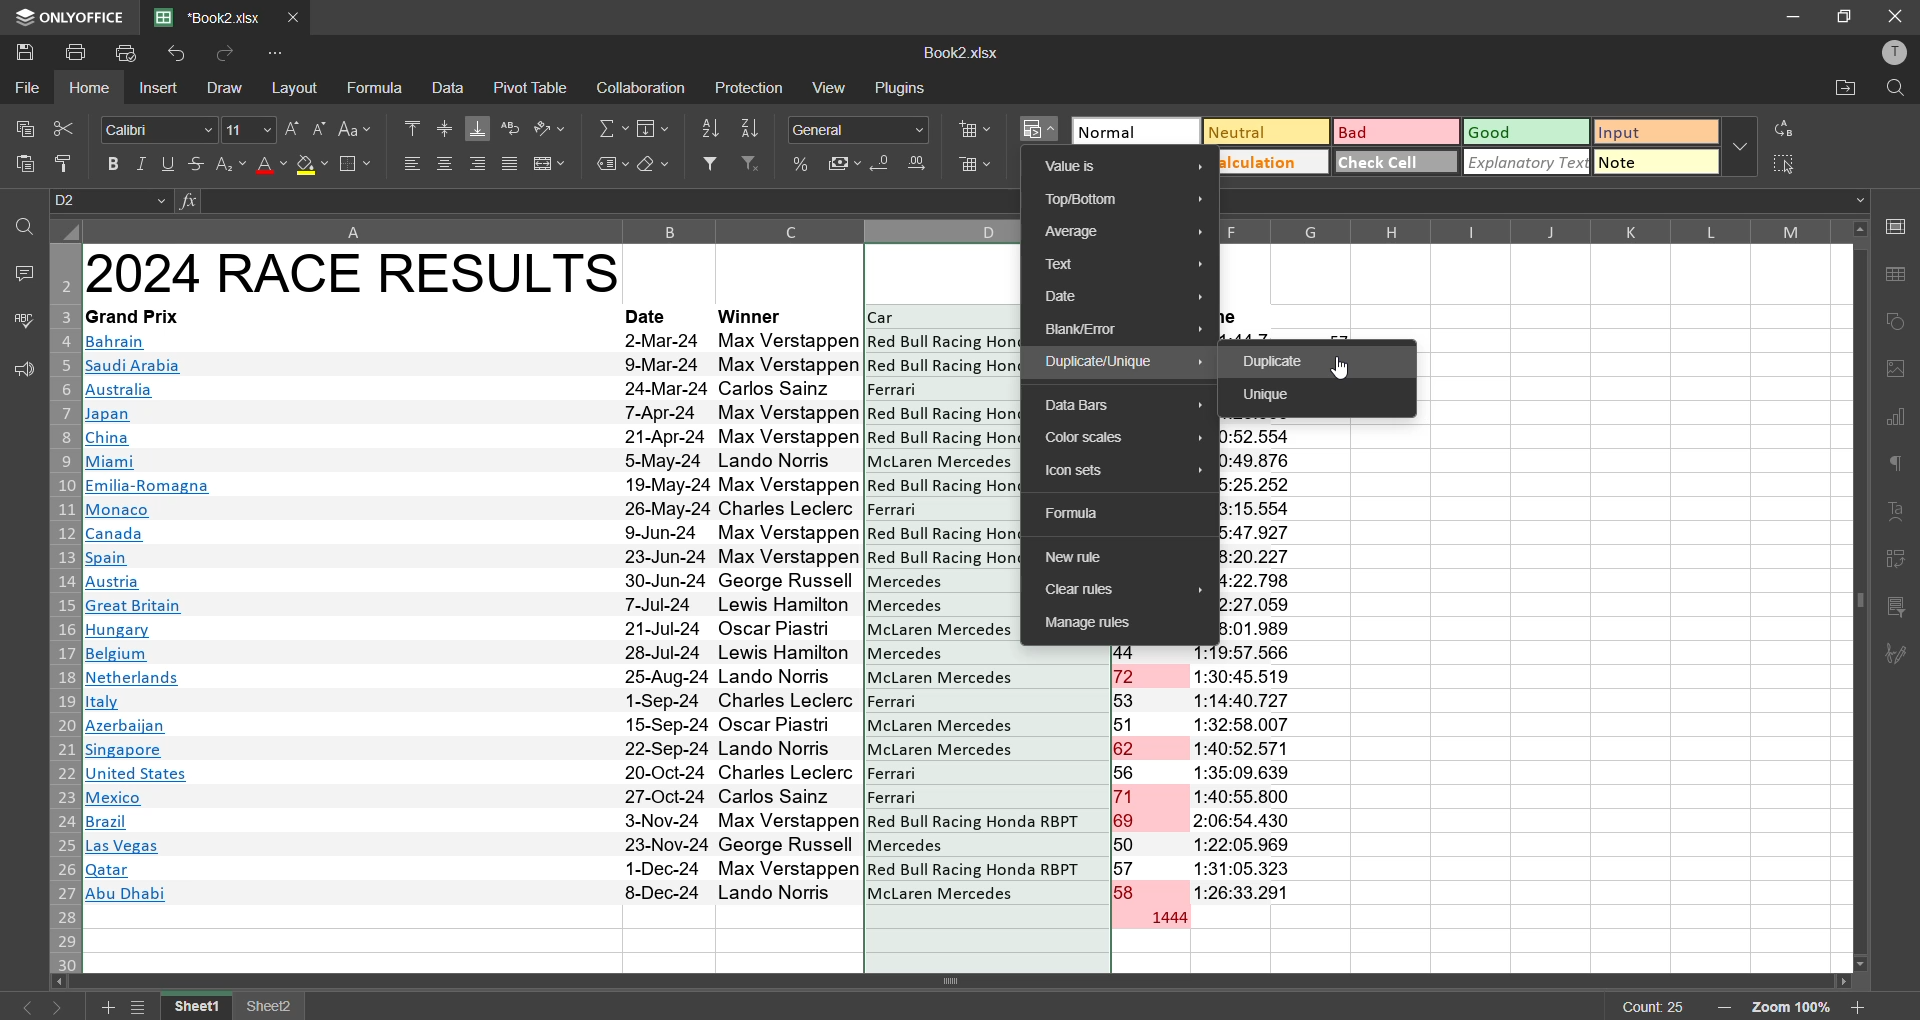 Image resolution: width=1920 pixels, height=1020 pixels. Describe the element at coordinates (1116, 590) in the screenshot. I see `clear rules` at that location.